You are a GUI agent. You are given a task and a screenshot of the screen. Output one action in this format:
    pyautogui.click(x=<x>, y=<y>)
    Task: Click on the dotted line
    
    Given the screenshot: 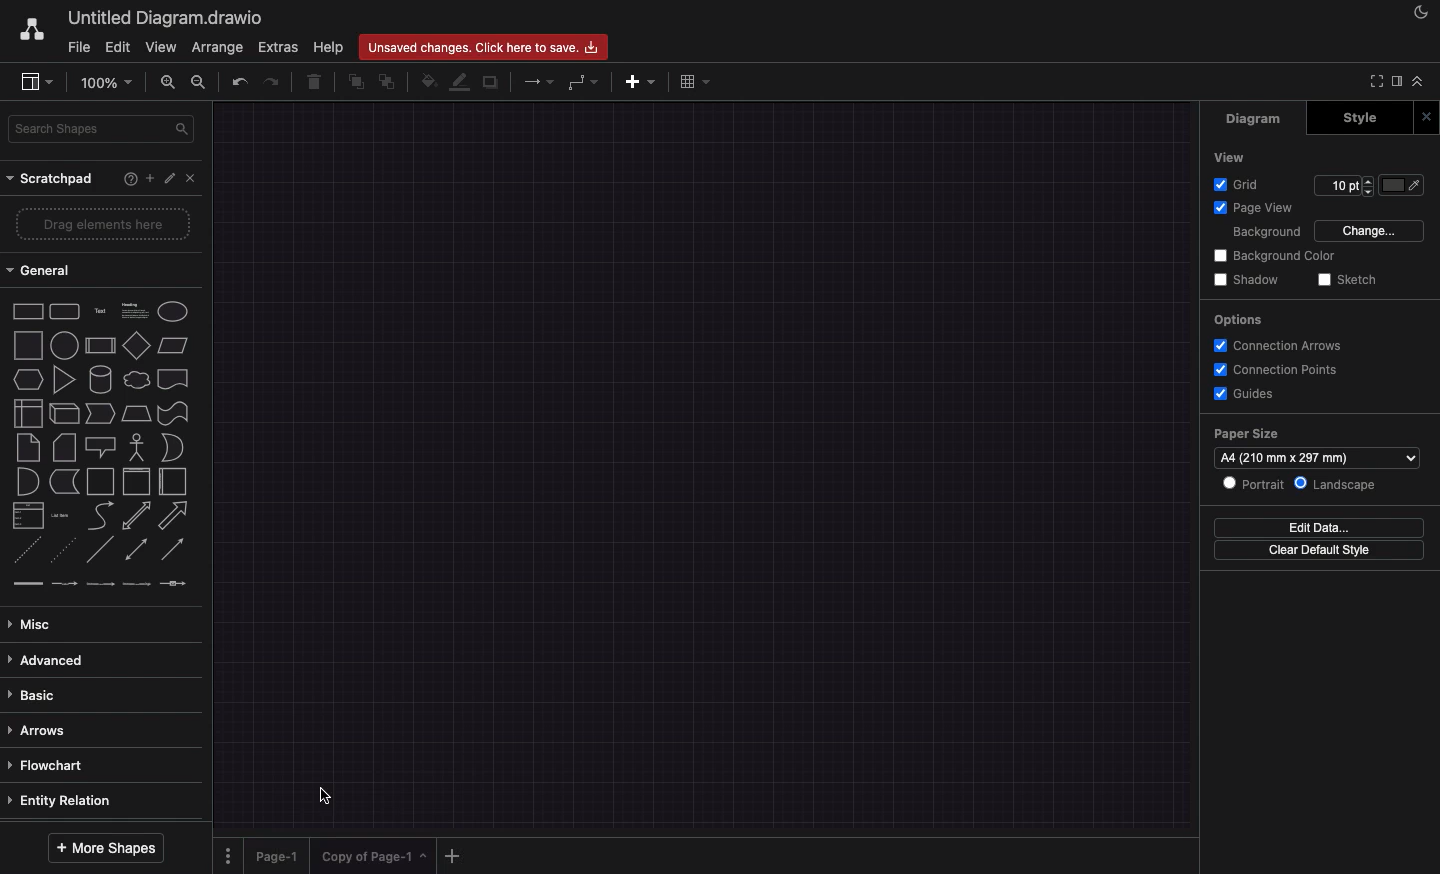 What is the action you would take?
    pyautogui.click(x=63, y=548)
    